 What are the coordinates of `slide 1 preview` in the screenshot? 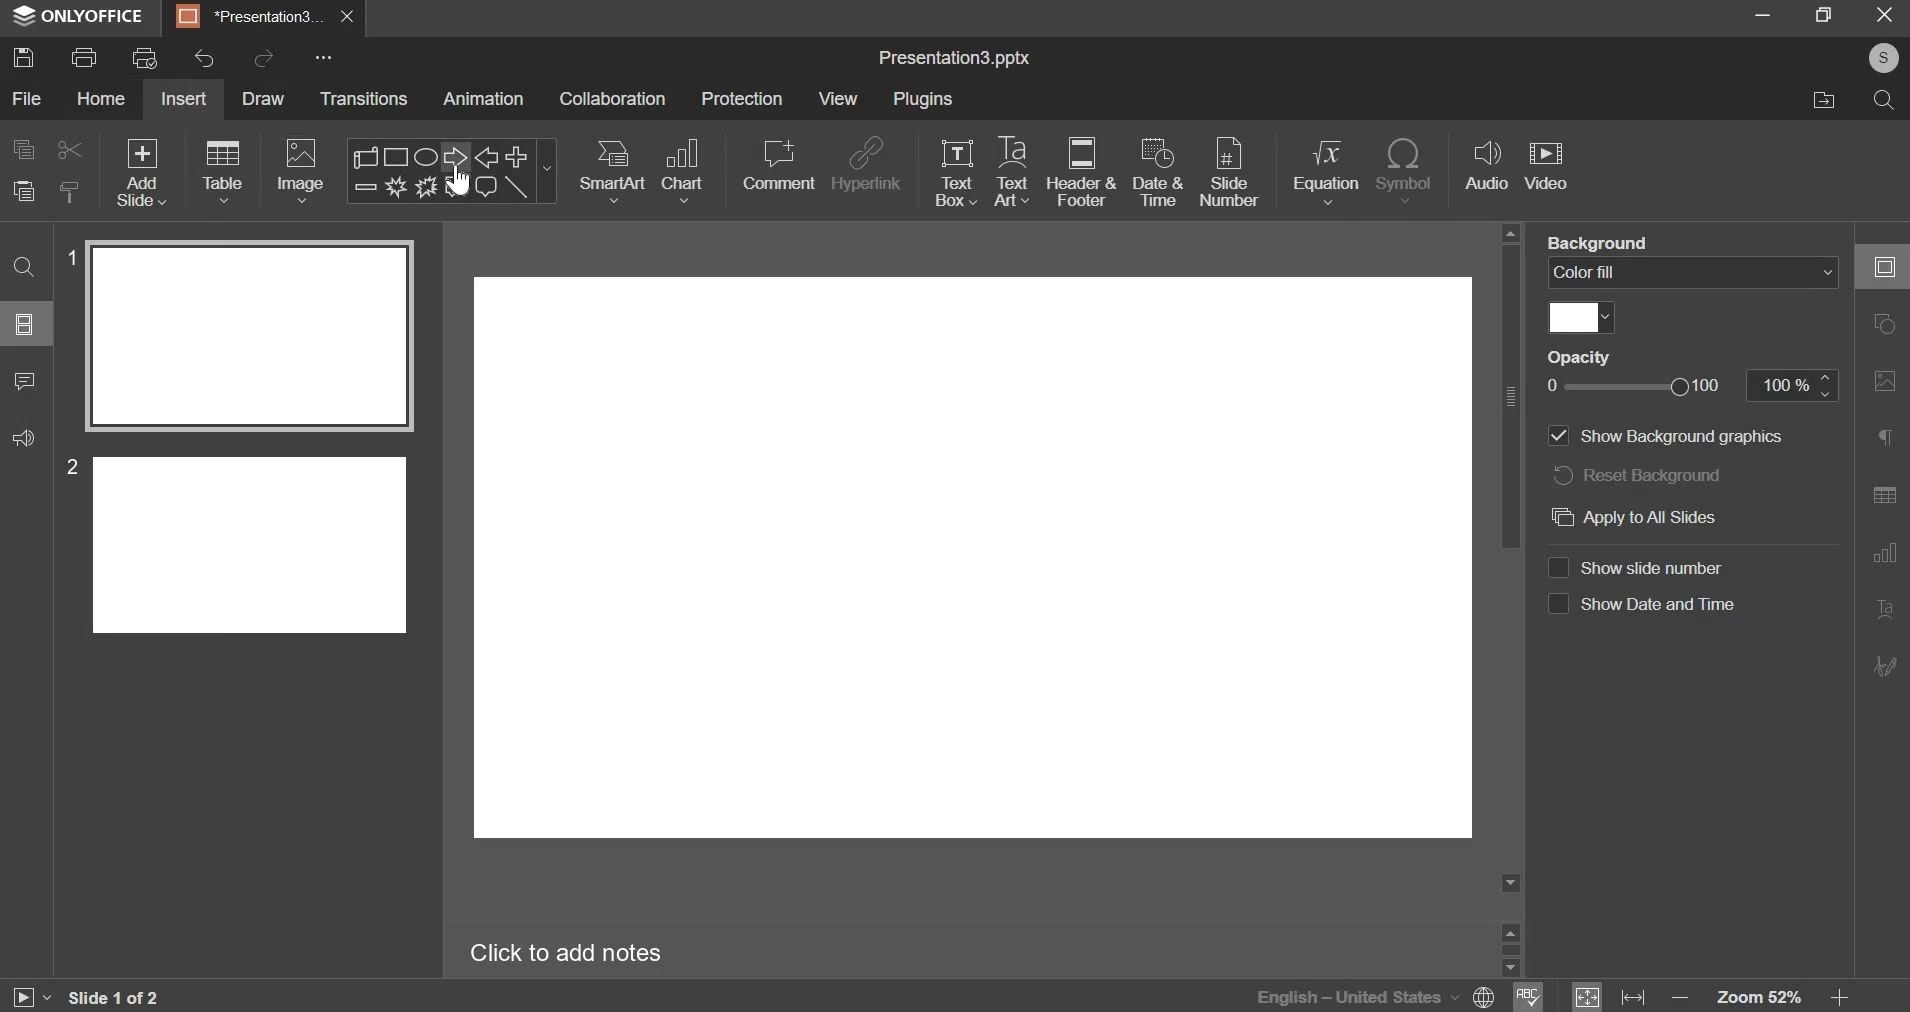 It's located at (248, 336).